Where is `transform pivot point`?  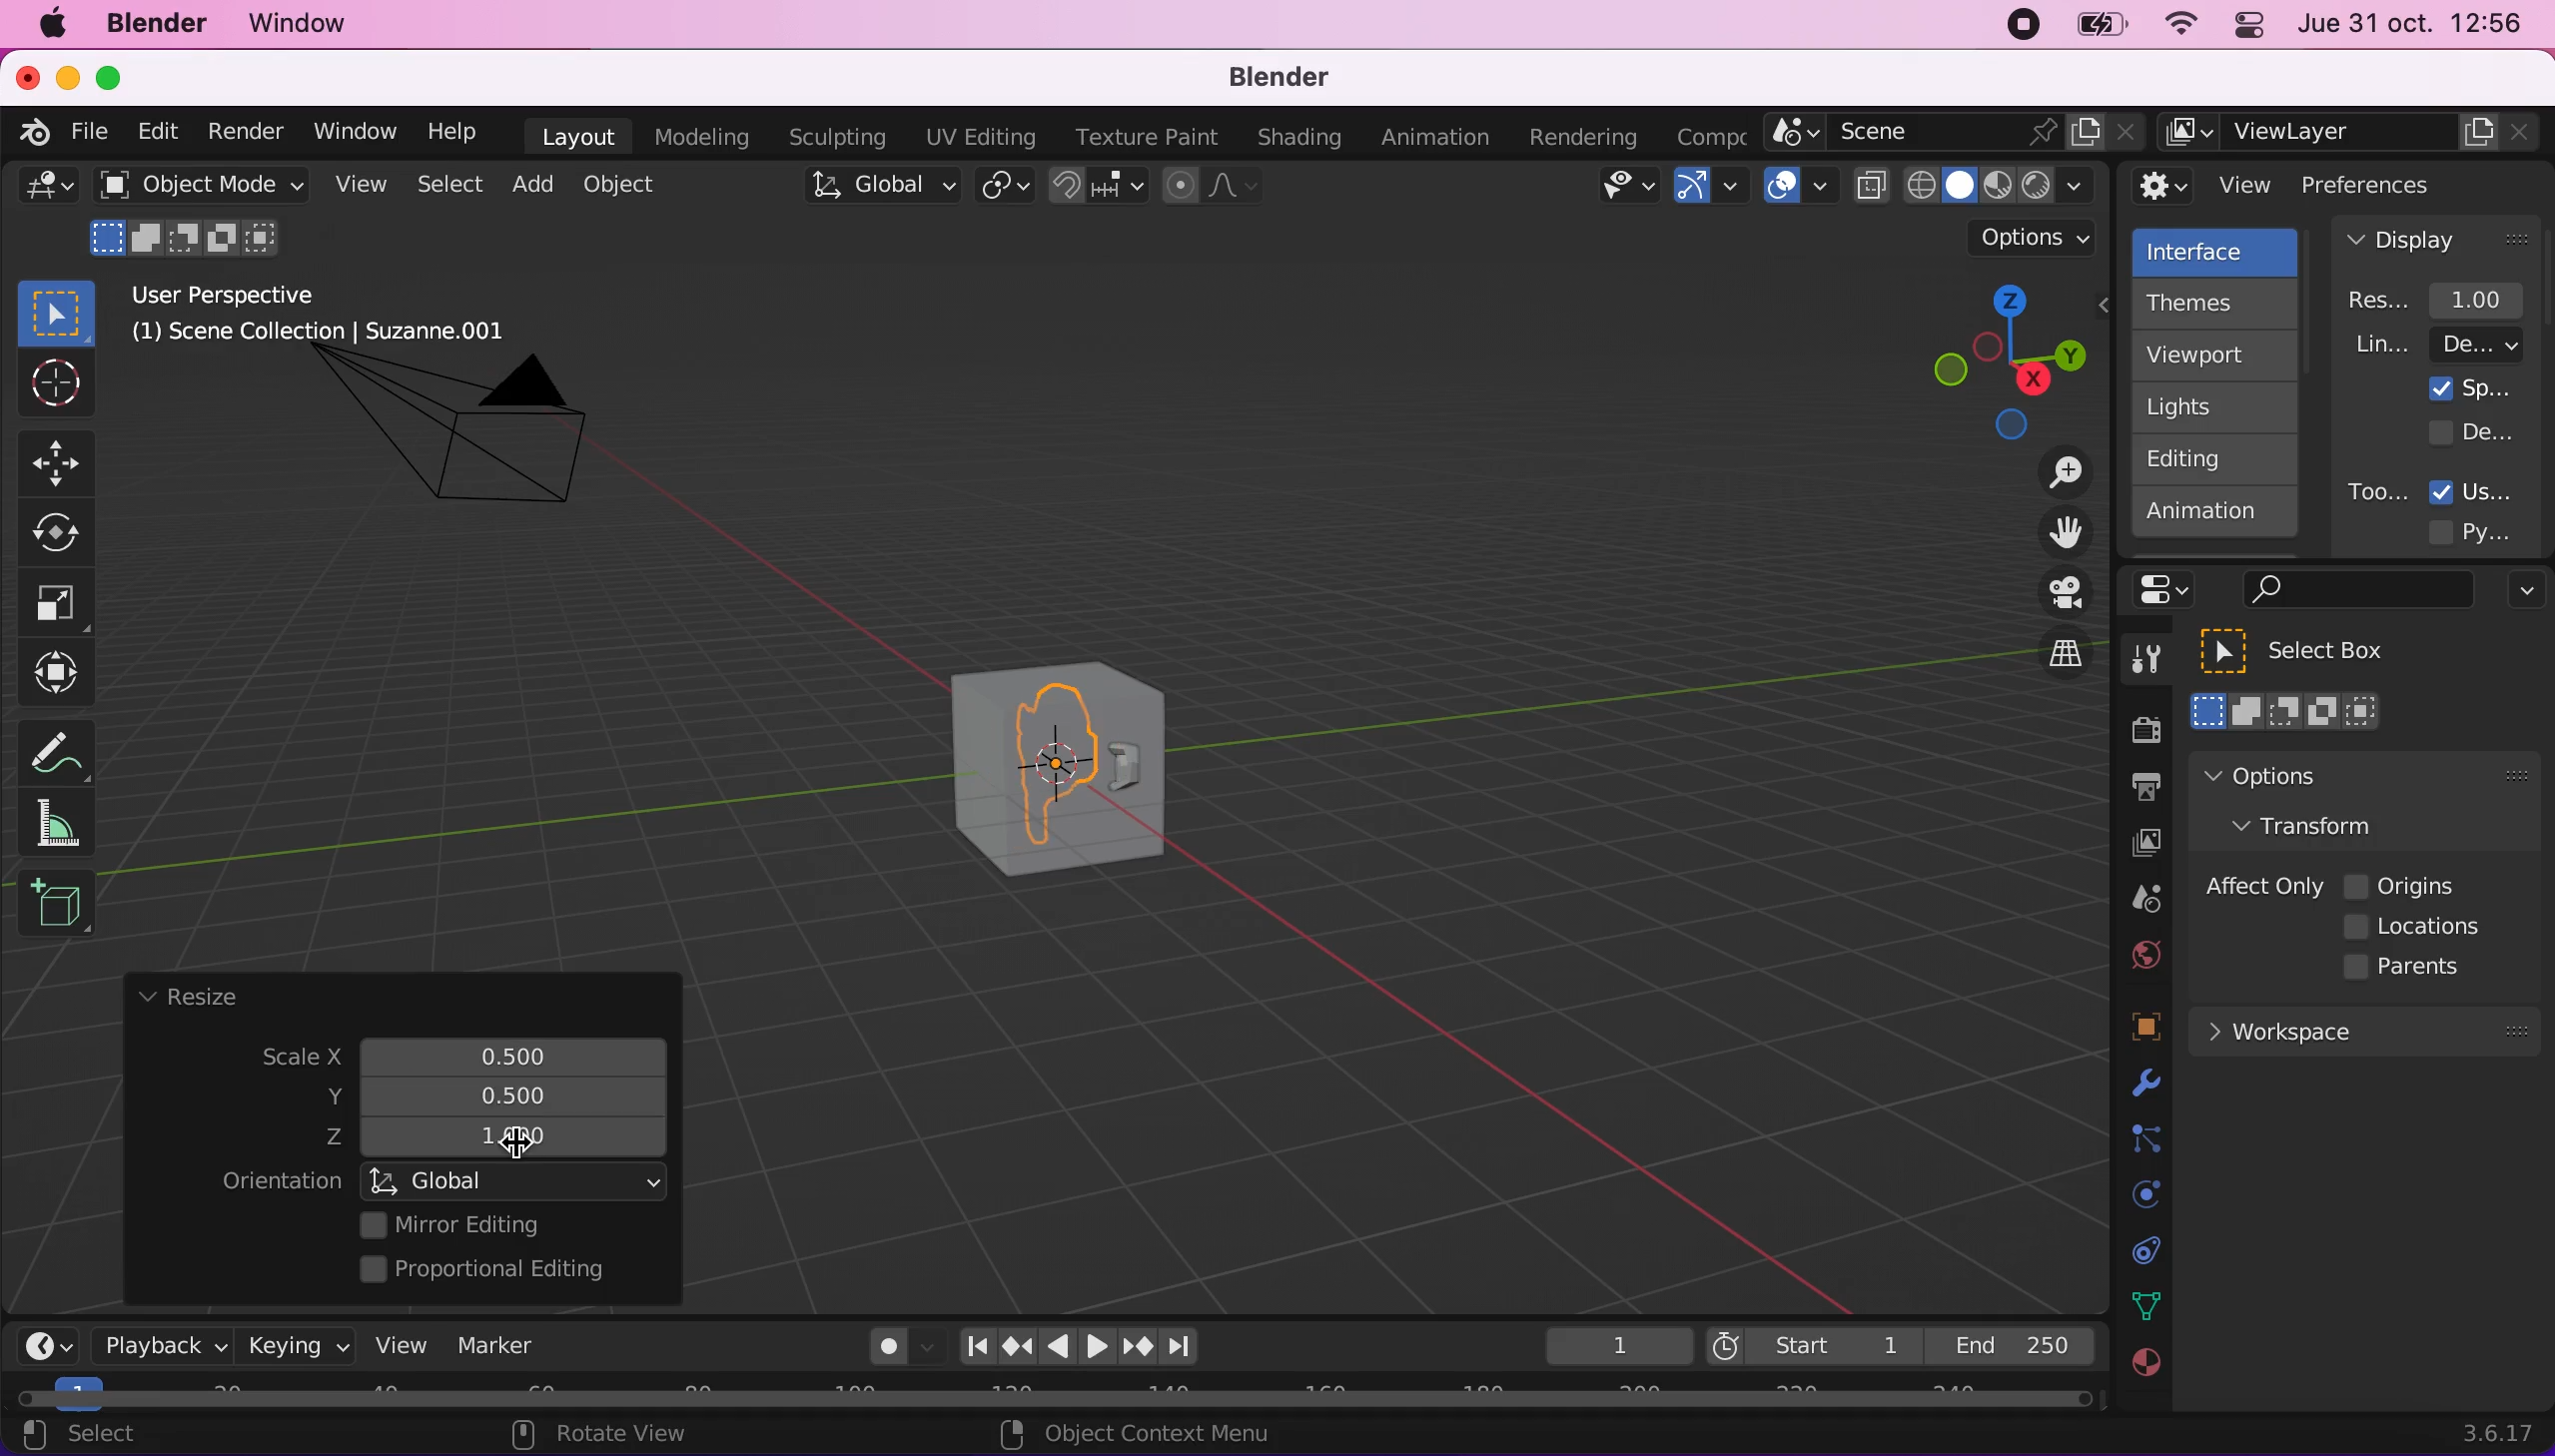
transform pivot point is located at coordinates (1008, 188).